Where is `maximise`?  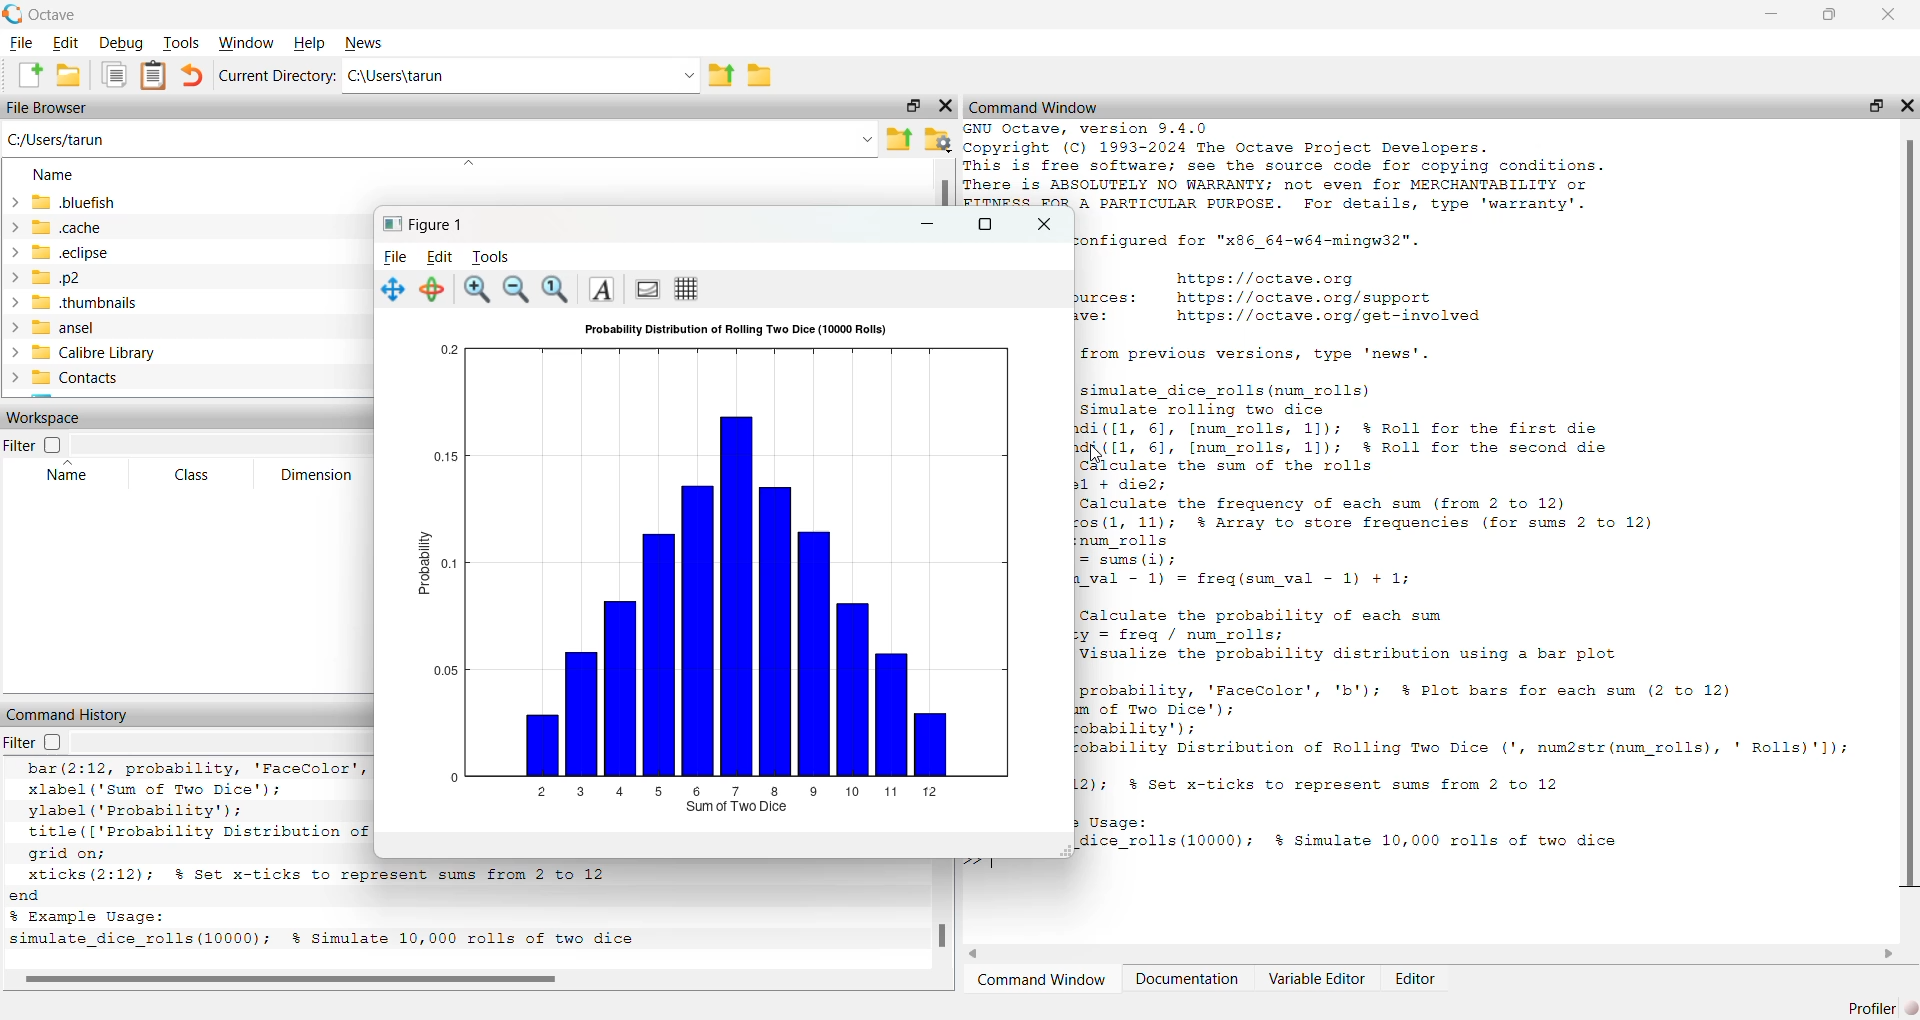 maximise is located at coordinates (1868, 106).